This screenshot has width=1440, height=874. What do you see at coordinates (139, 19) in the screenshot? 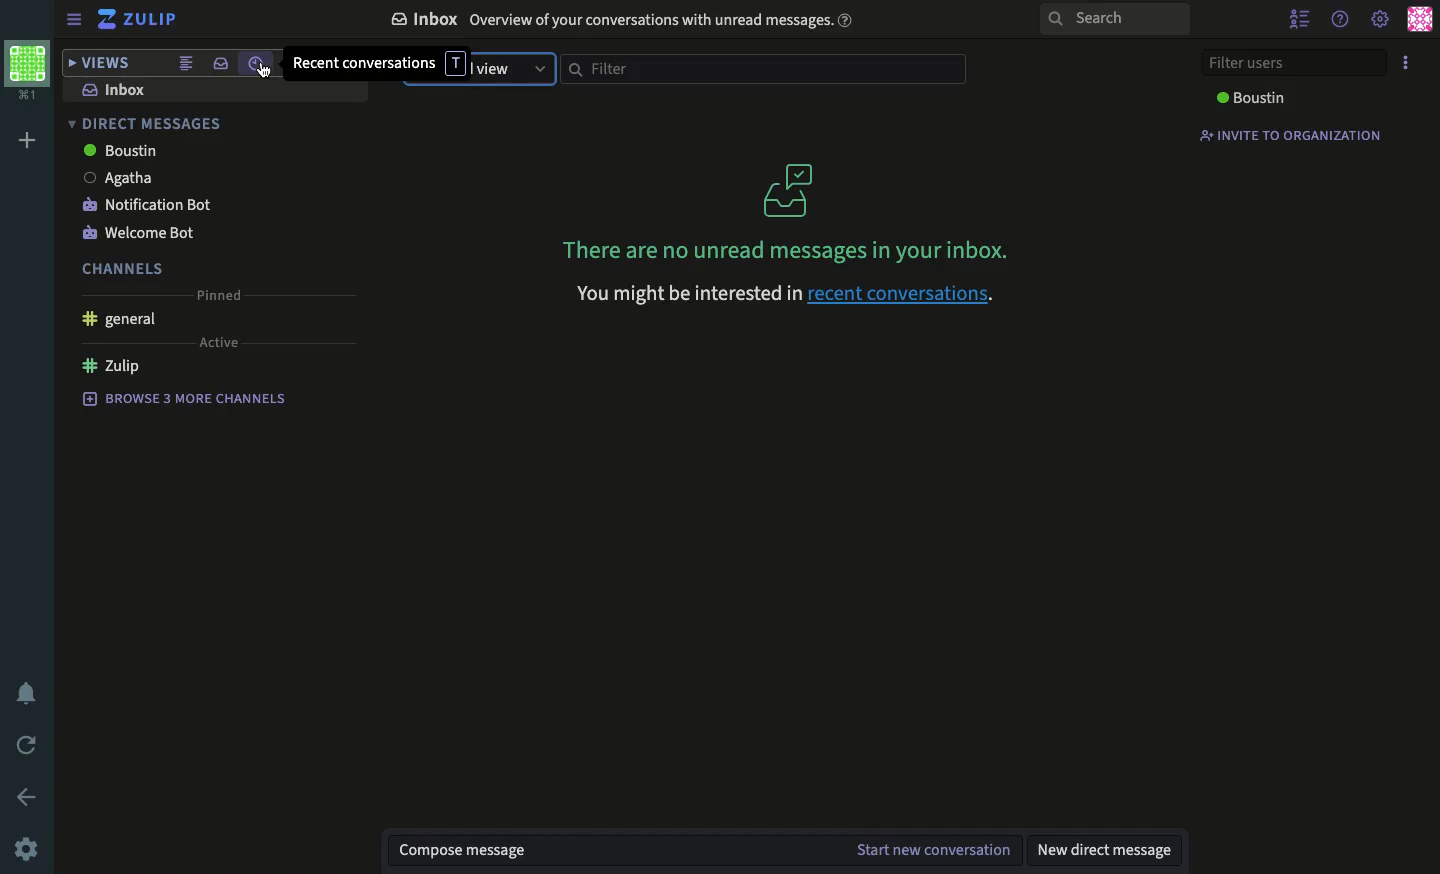
I see `Zulip` at bounding box center [139, 19].